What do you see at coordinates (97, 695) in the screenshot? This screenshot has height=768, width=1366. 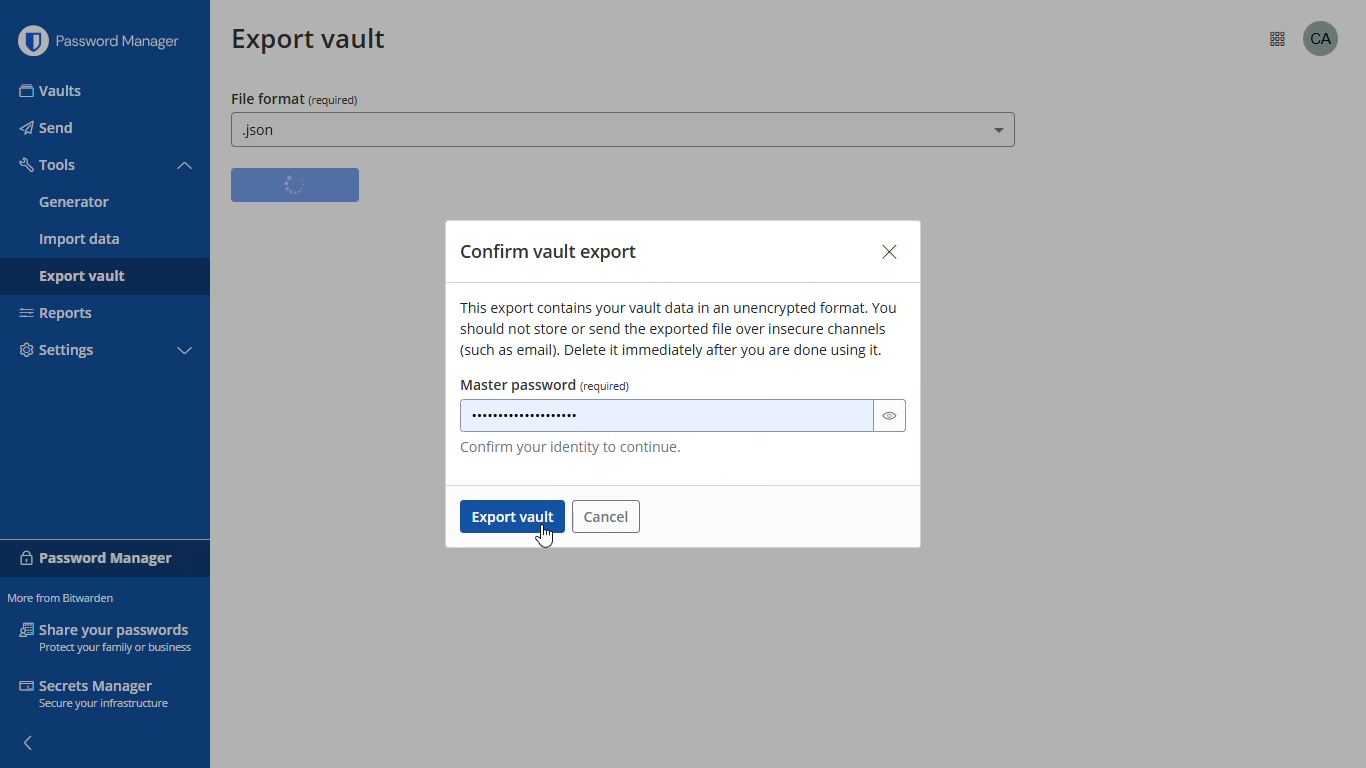 I see `secrets manager` at bounding box center [97, 695].